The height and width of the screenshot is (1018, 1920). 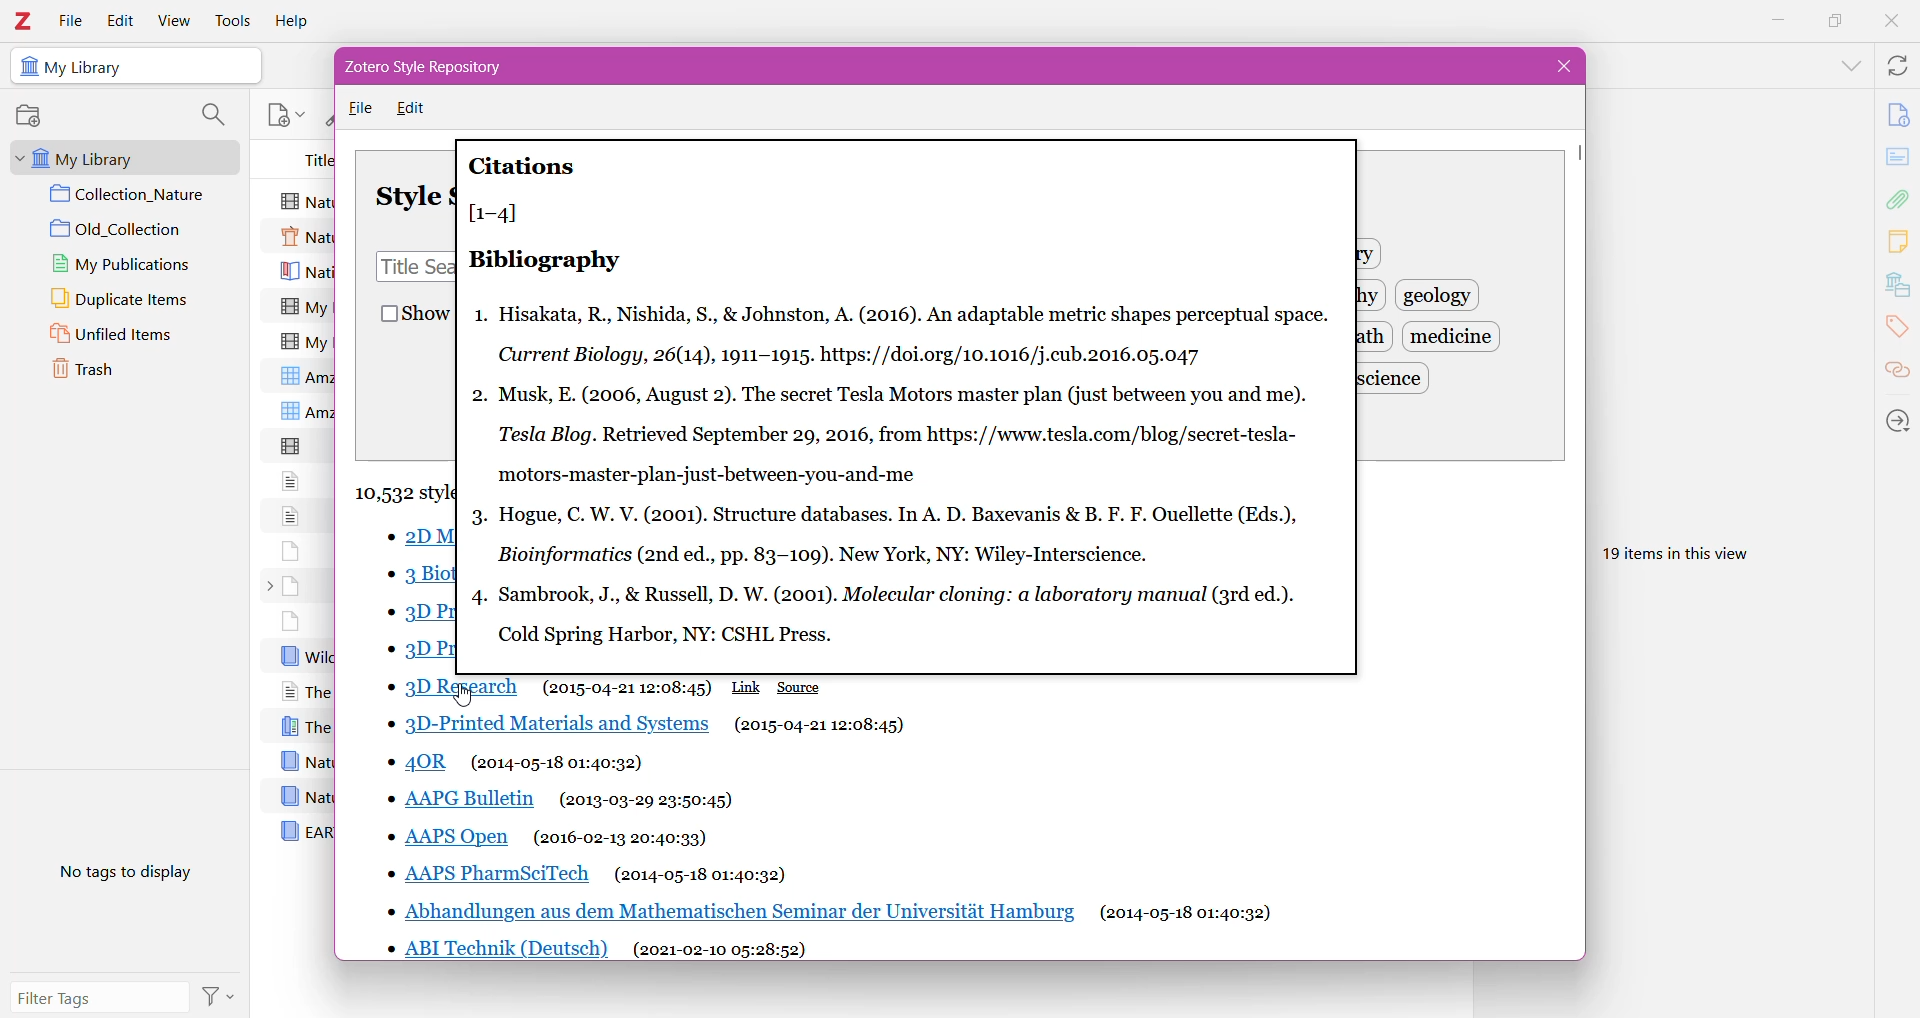 What do you see at coordinates (293, 480) in the screenshot?
I see `file without title` at bounding box center [293, 480].